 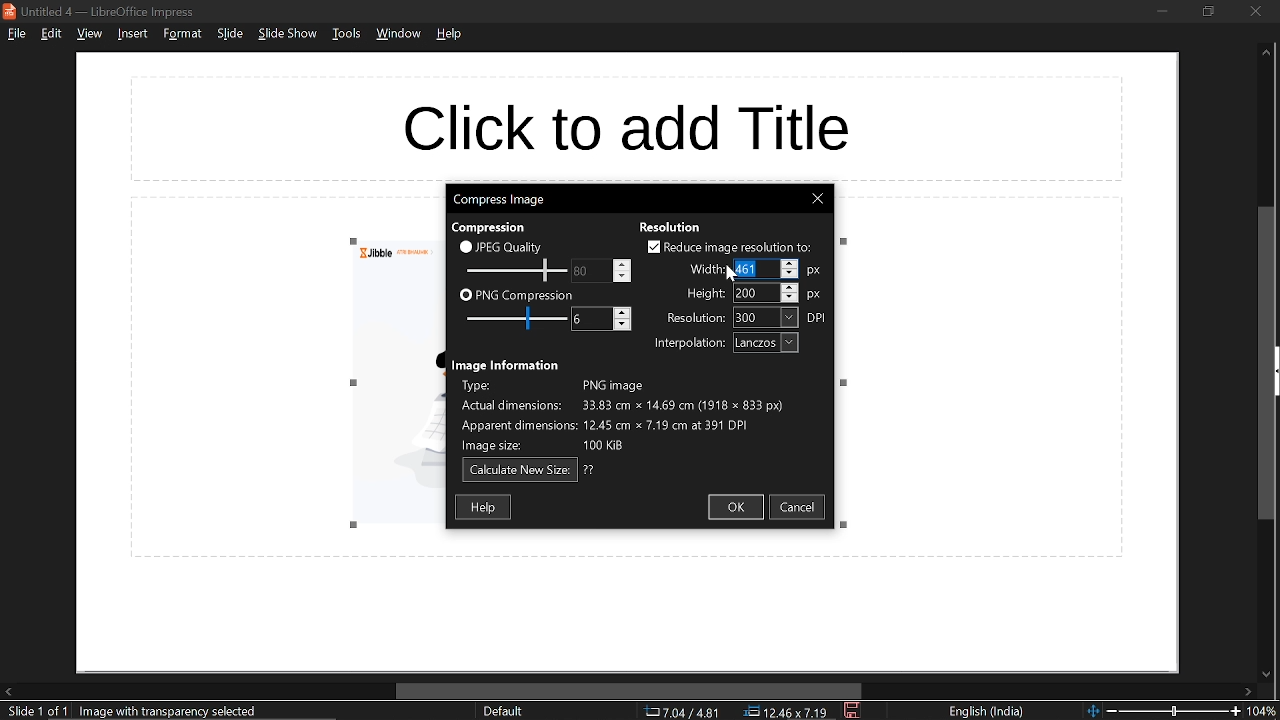 What do you see at coordinates (1265, 711) in the screenshot?
I see `current zoom` at bounding box center [1265, 711].